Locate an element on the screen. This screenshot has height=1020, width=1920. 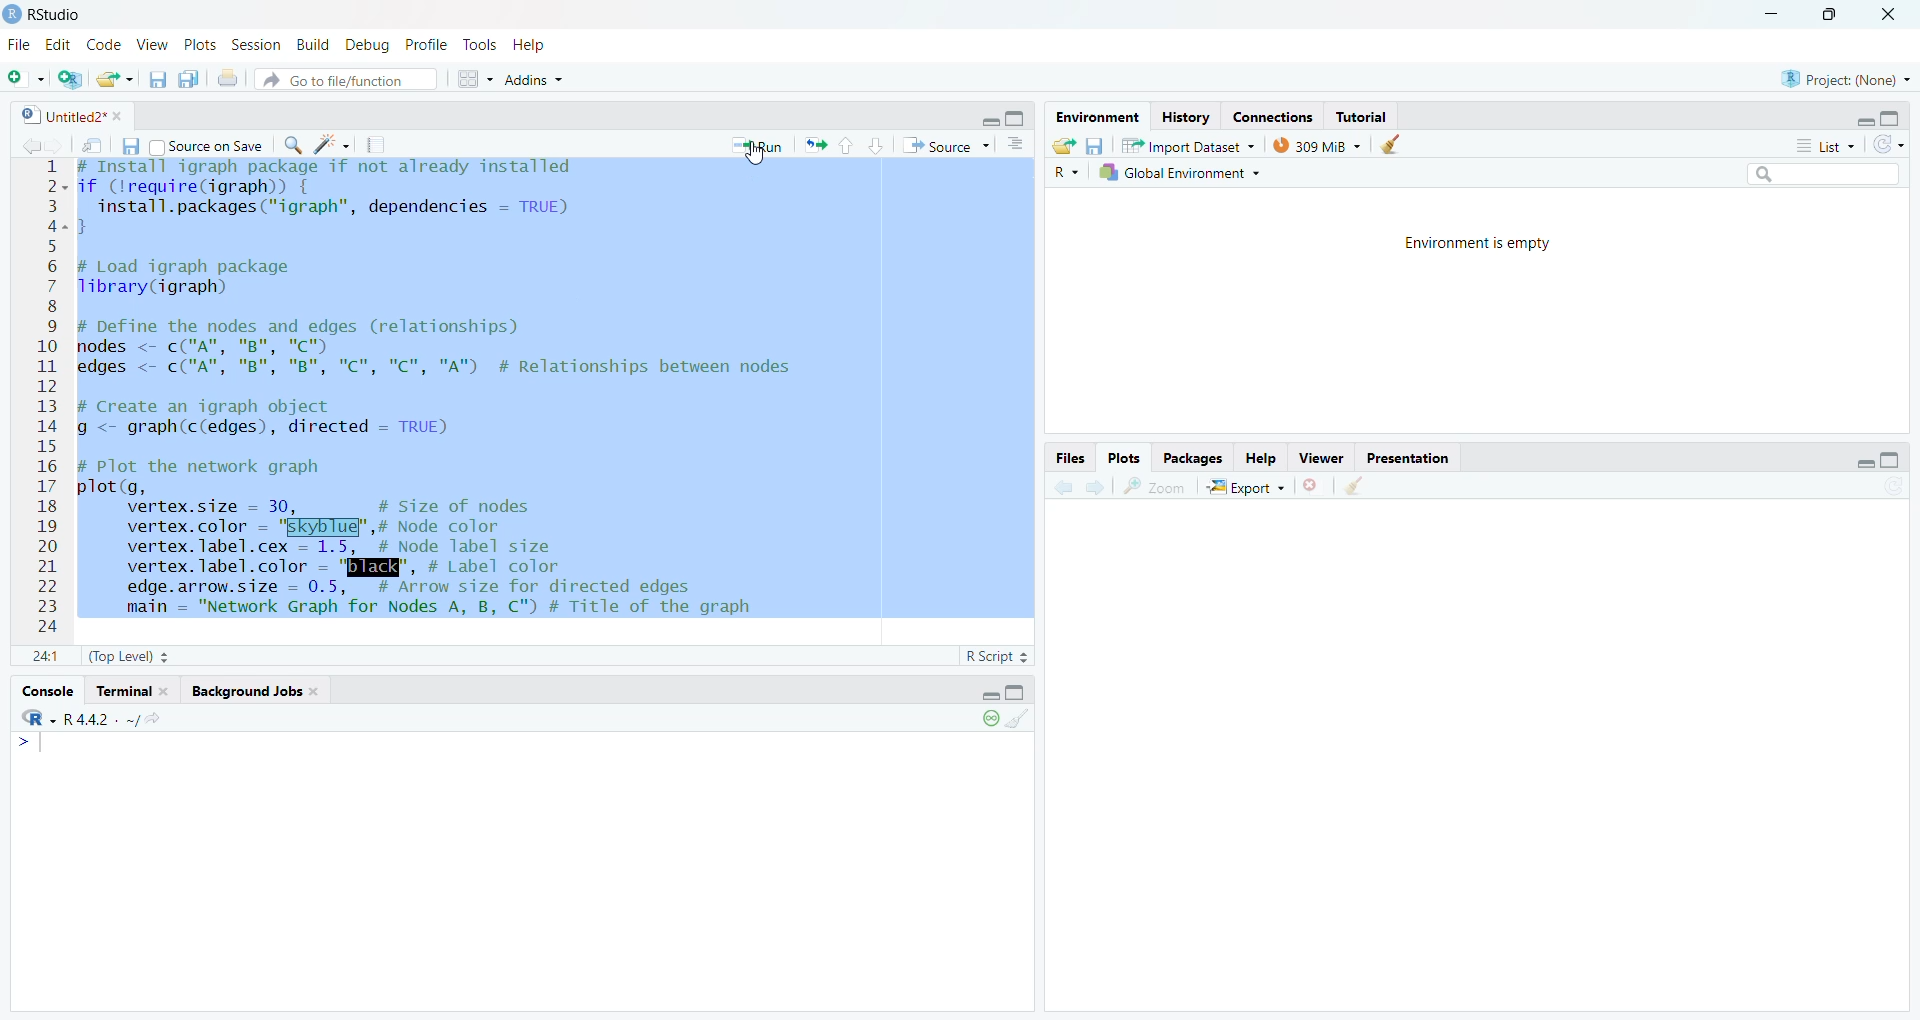
History is located at coordinates (1188, 117).